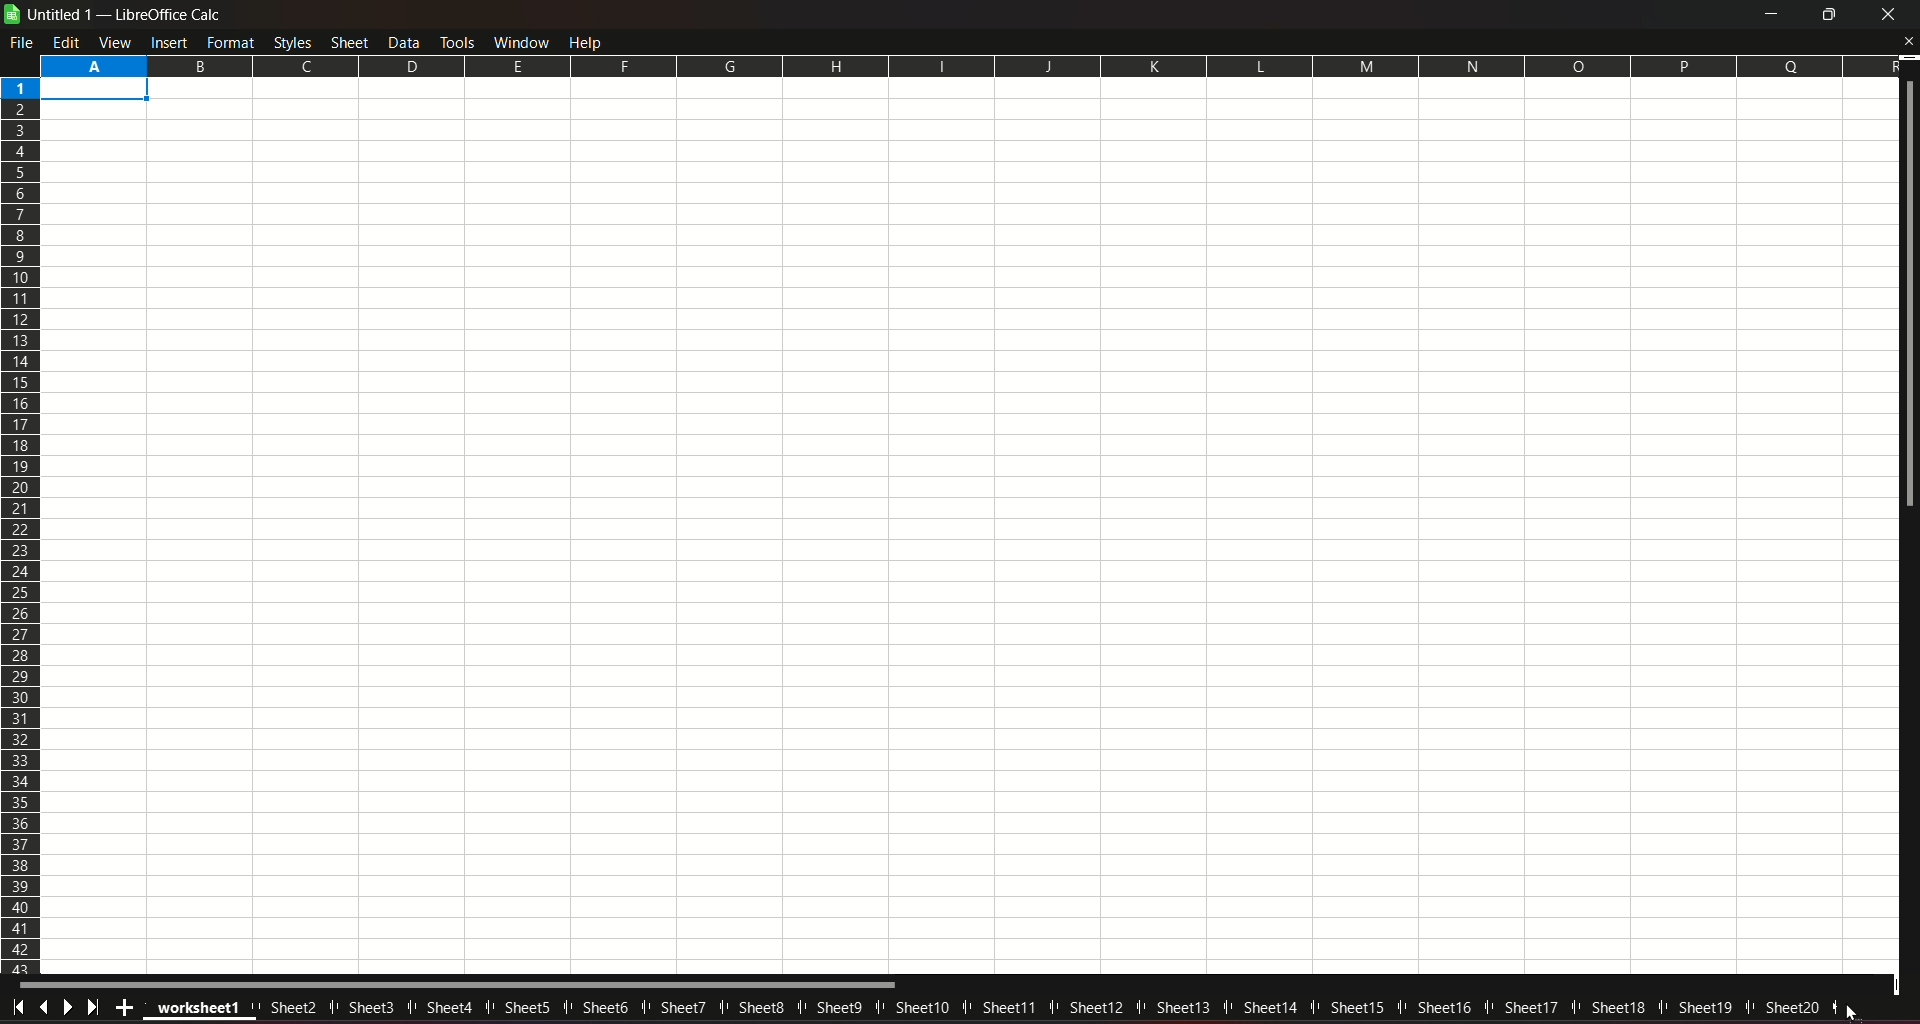 The width and height of the screenshot is (1920, 1024). What do you see at coordinates (1888, 16) in the screenshot?
I see `Close` at bounding box center [1888, 16].